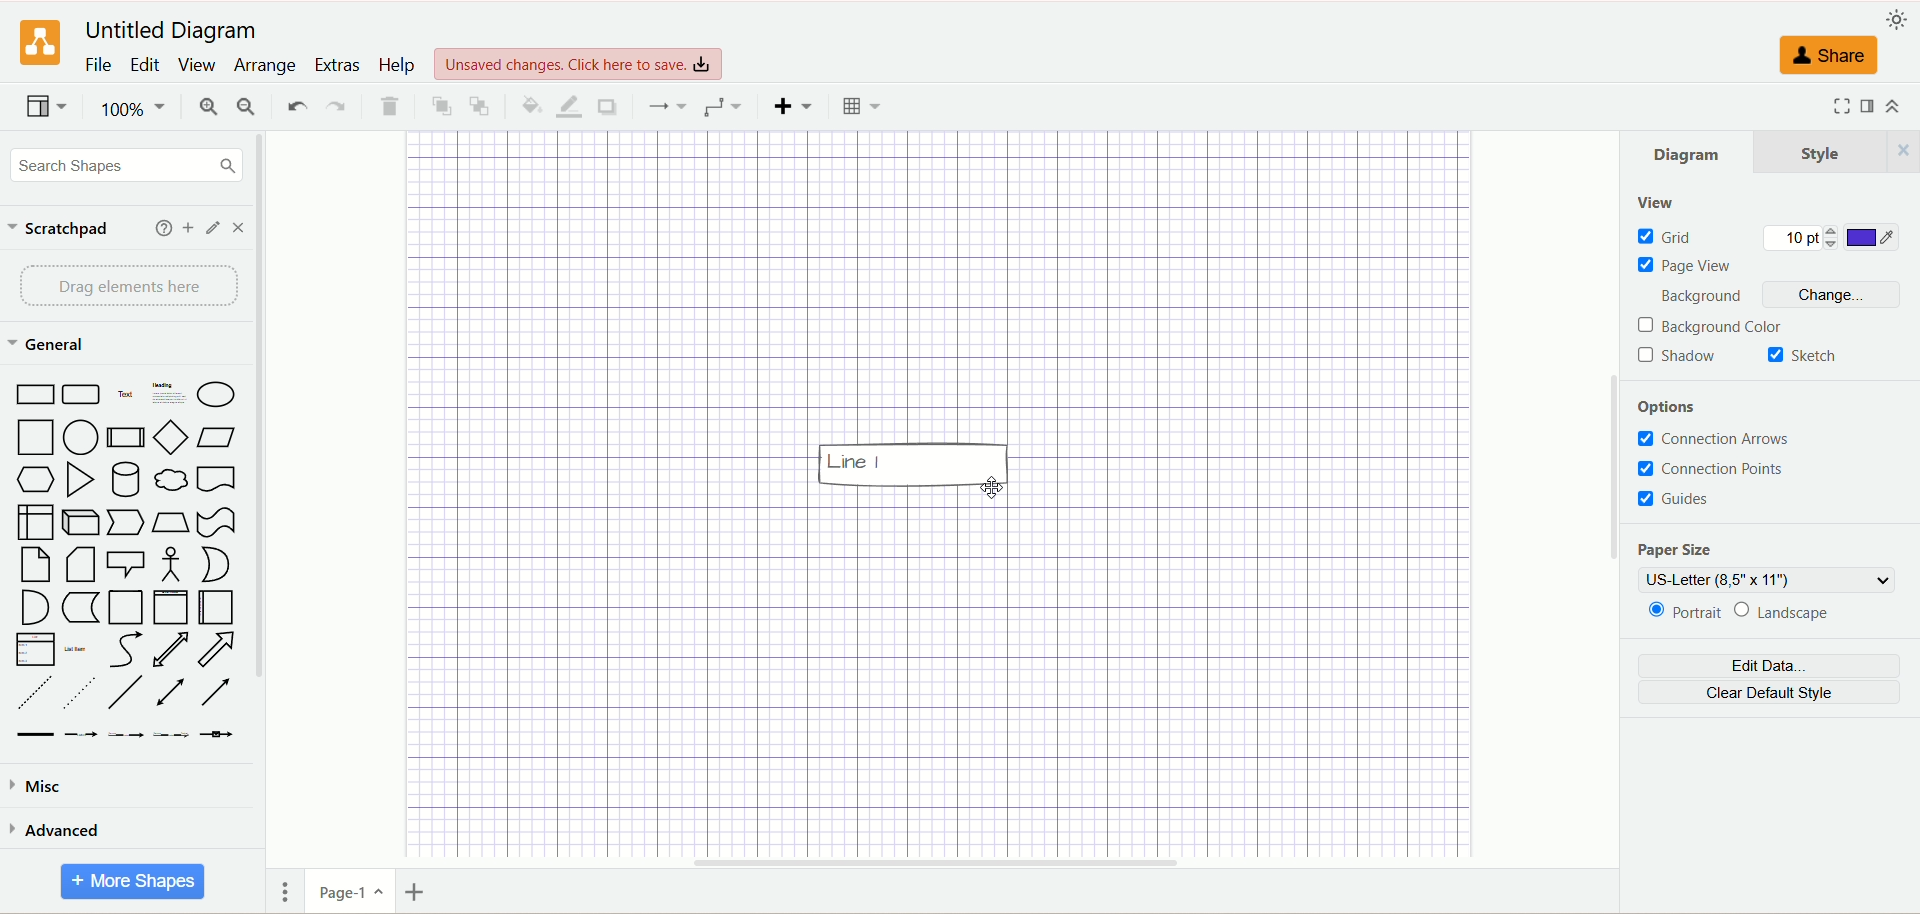 The image size is (1920, 914). Describe the element at coordinates (34, 522) in the screenshot. I see `Internal storage` at that location.